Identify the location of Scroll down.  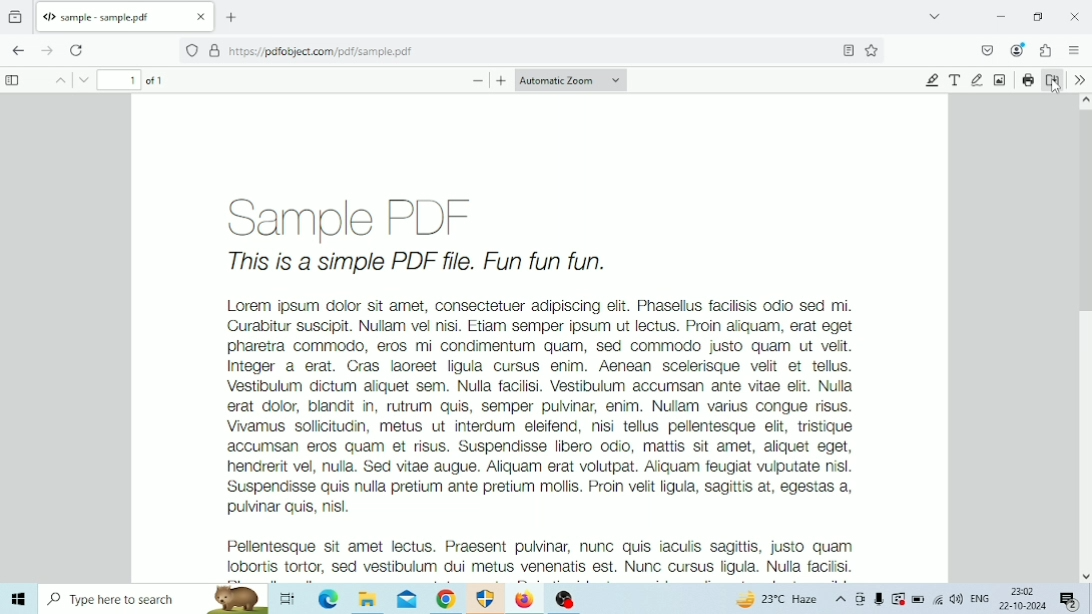
(1085, 576).